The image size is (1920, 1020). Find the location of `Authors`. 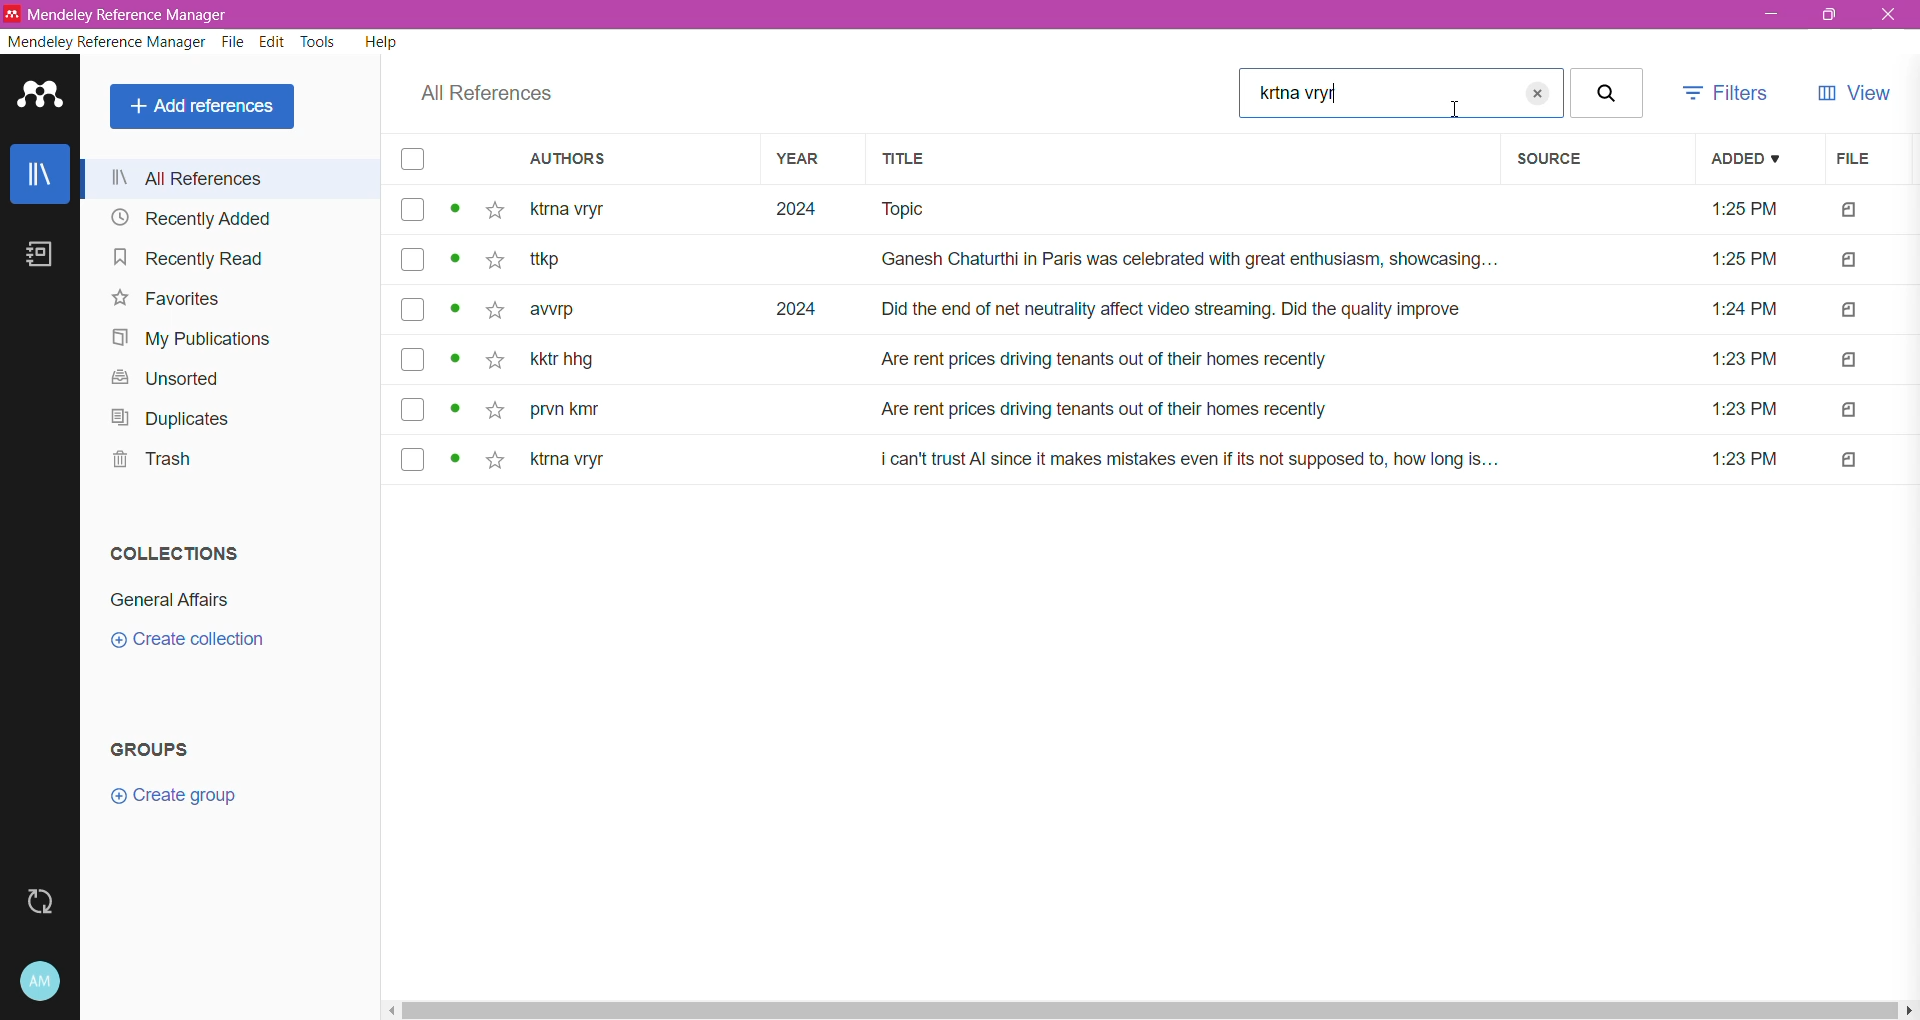

Authors is located at coordinates (624, 161).